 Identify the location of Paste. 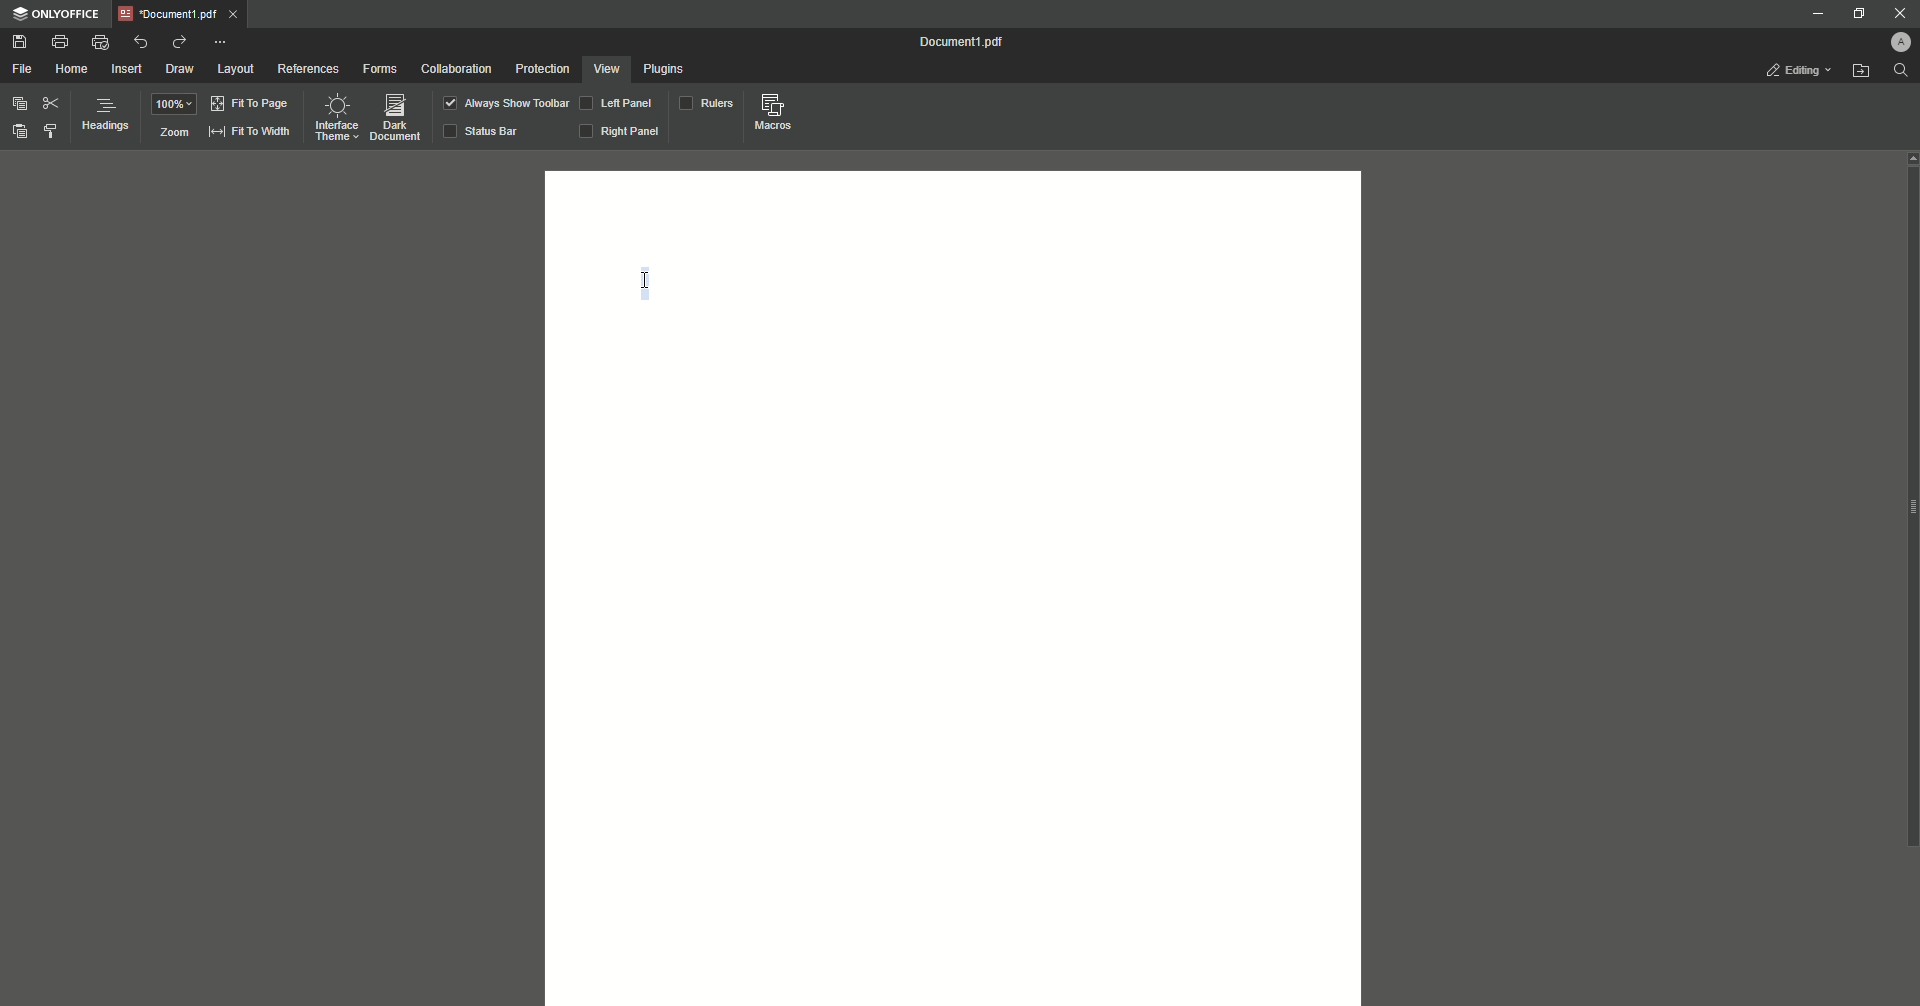
(21, 132).